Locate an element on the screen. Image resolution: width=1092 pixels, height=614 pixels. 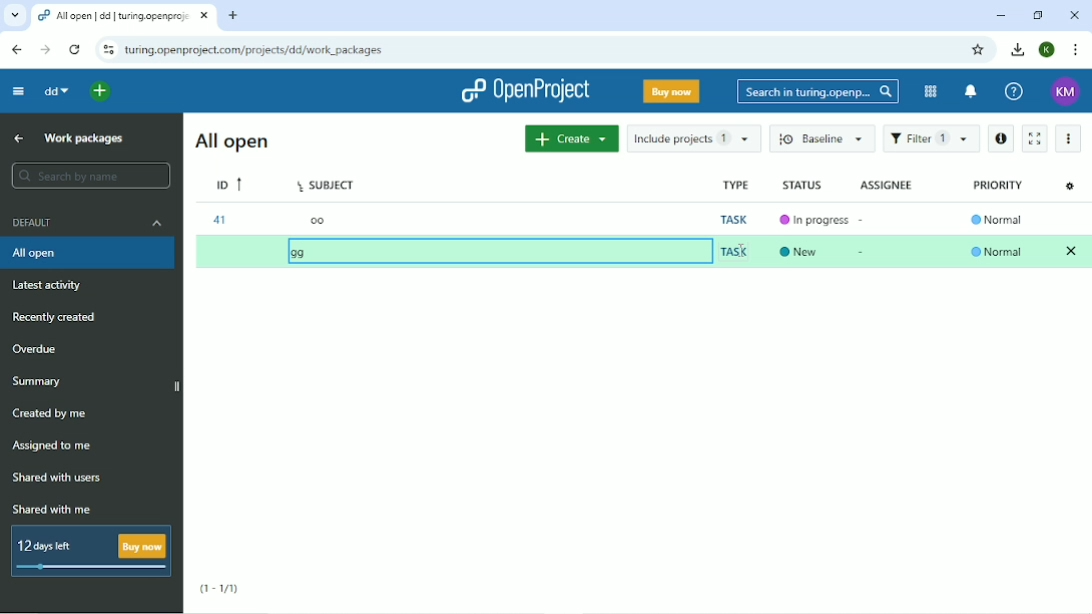
41 is located at coordinates (220, 221).